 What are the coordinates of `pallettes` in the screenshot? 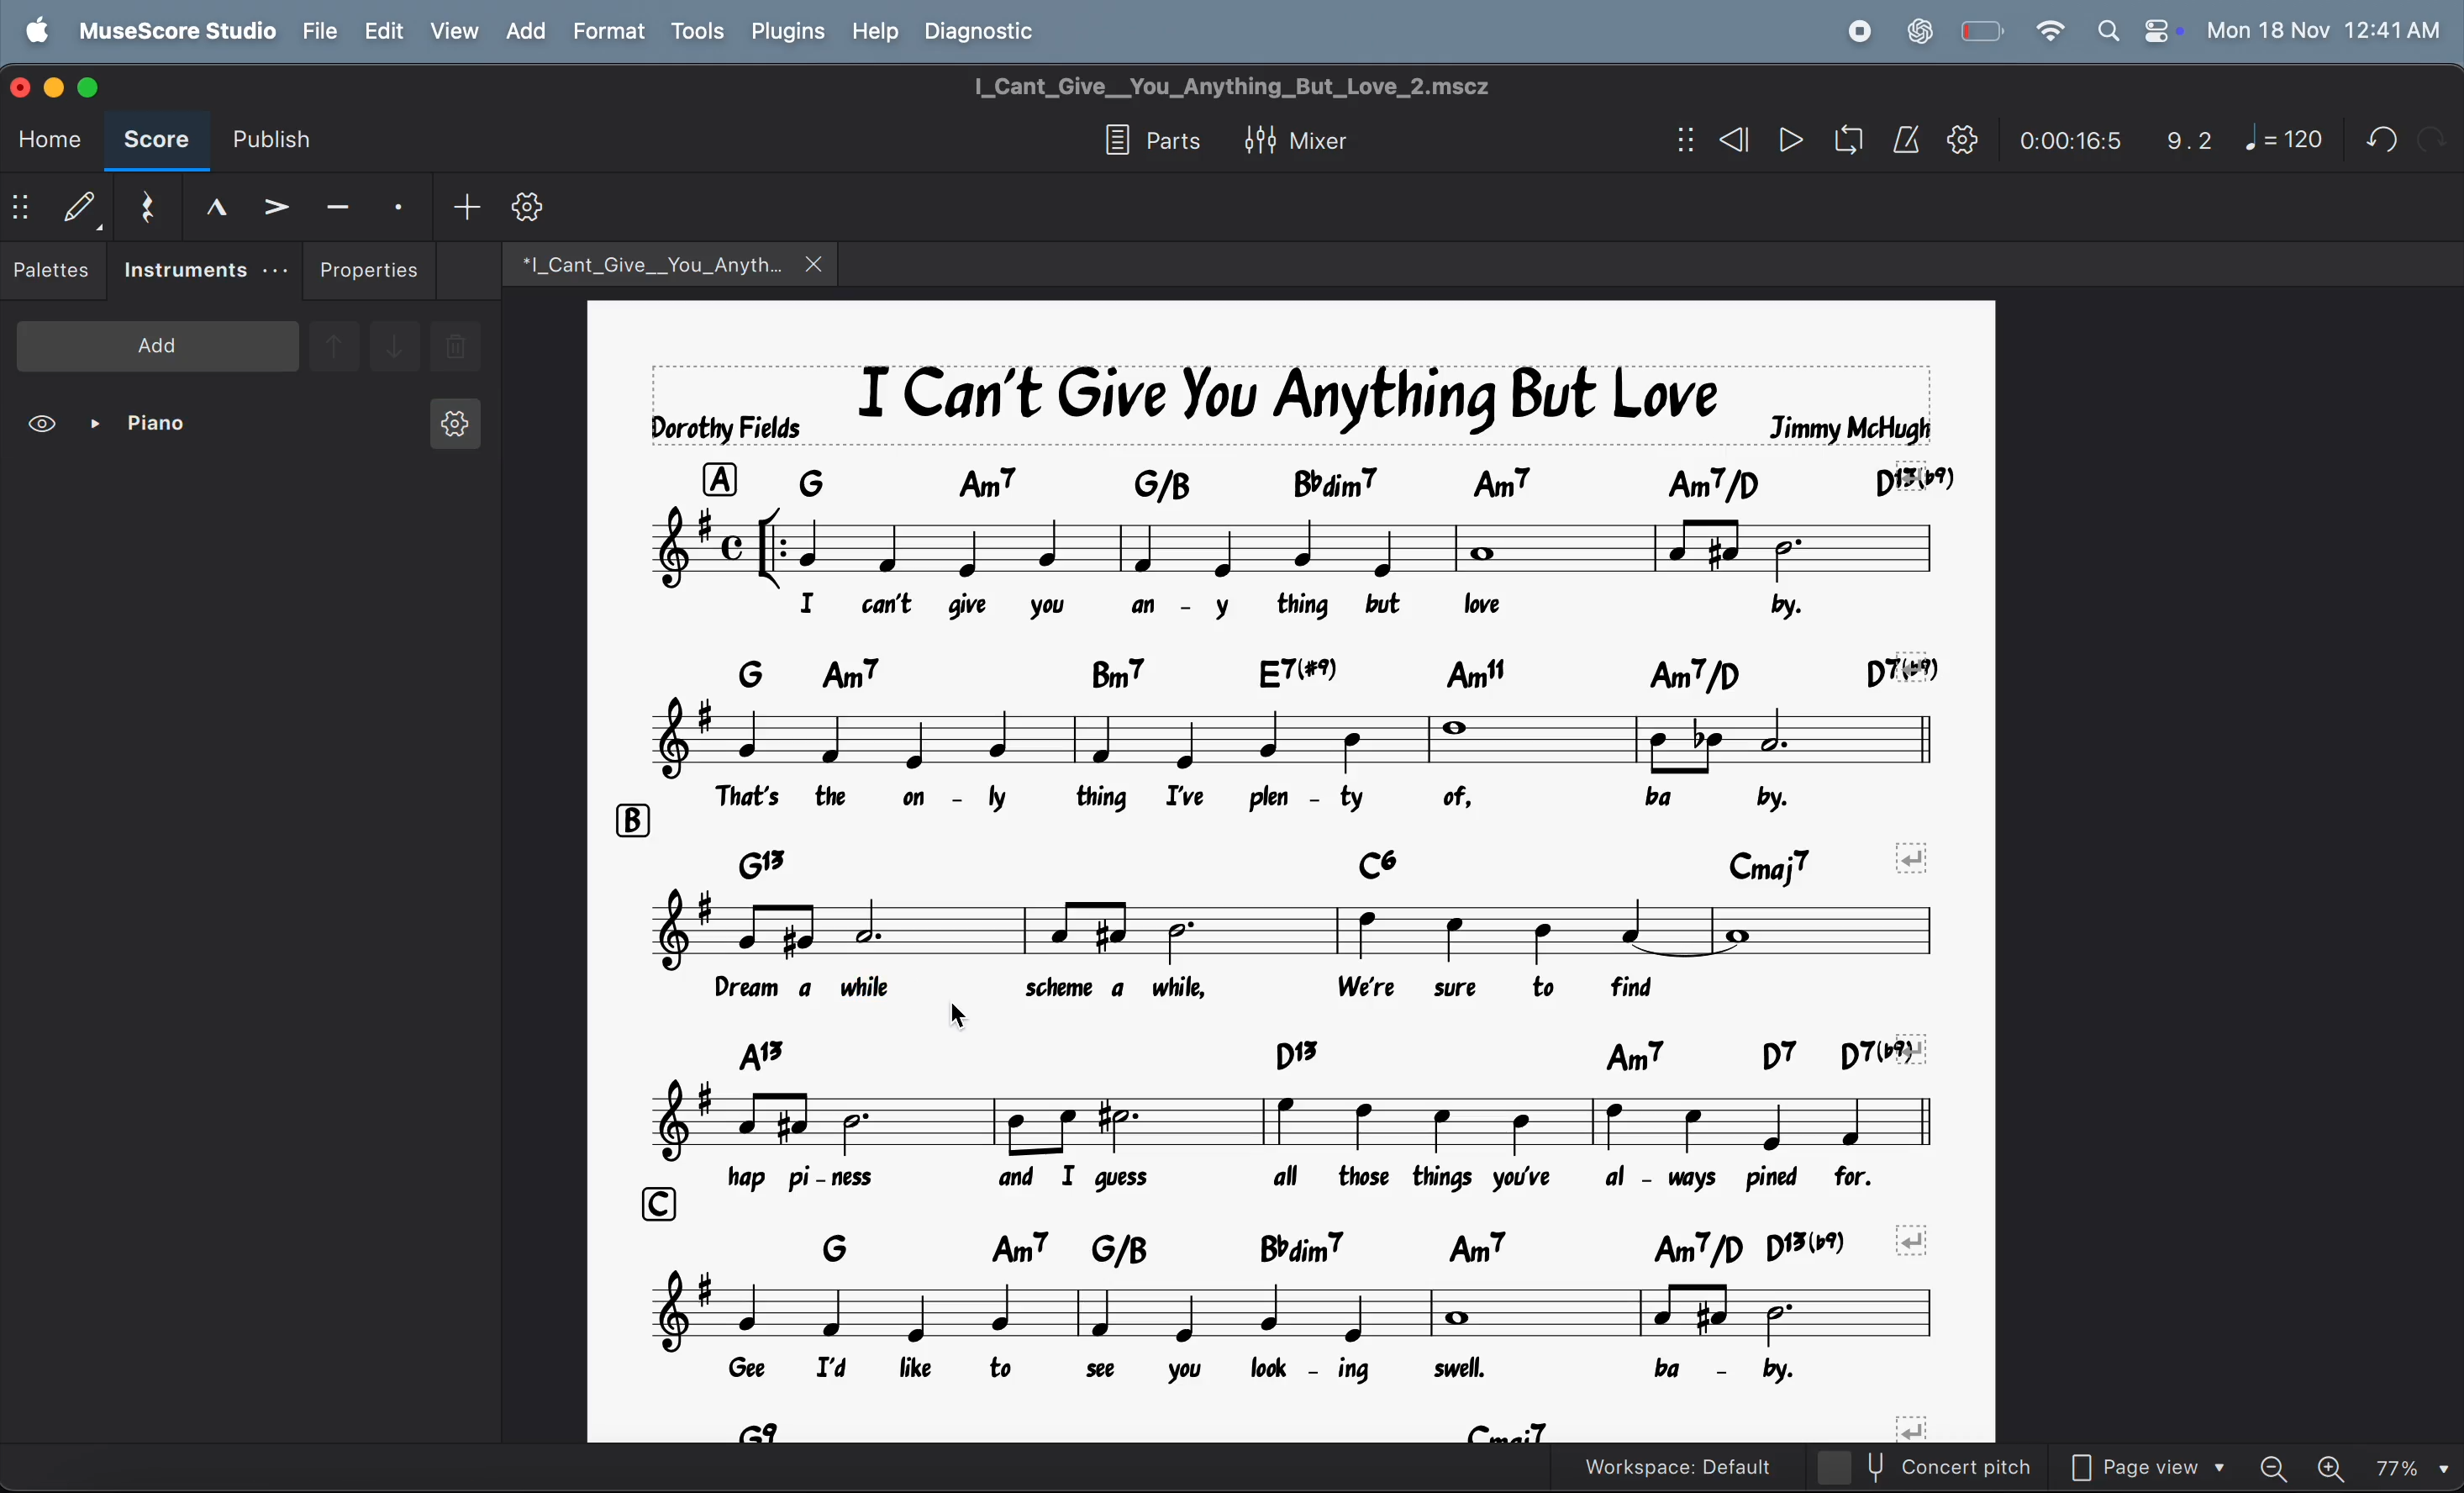 It's located at (53, 271).